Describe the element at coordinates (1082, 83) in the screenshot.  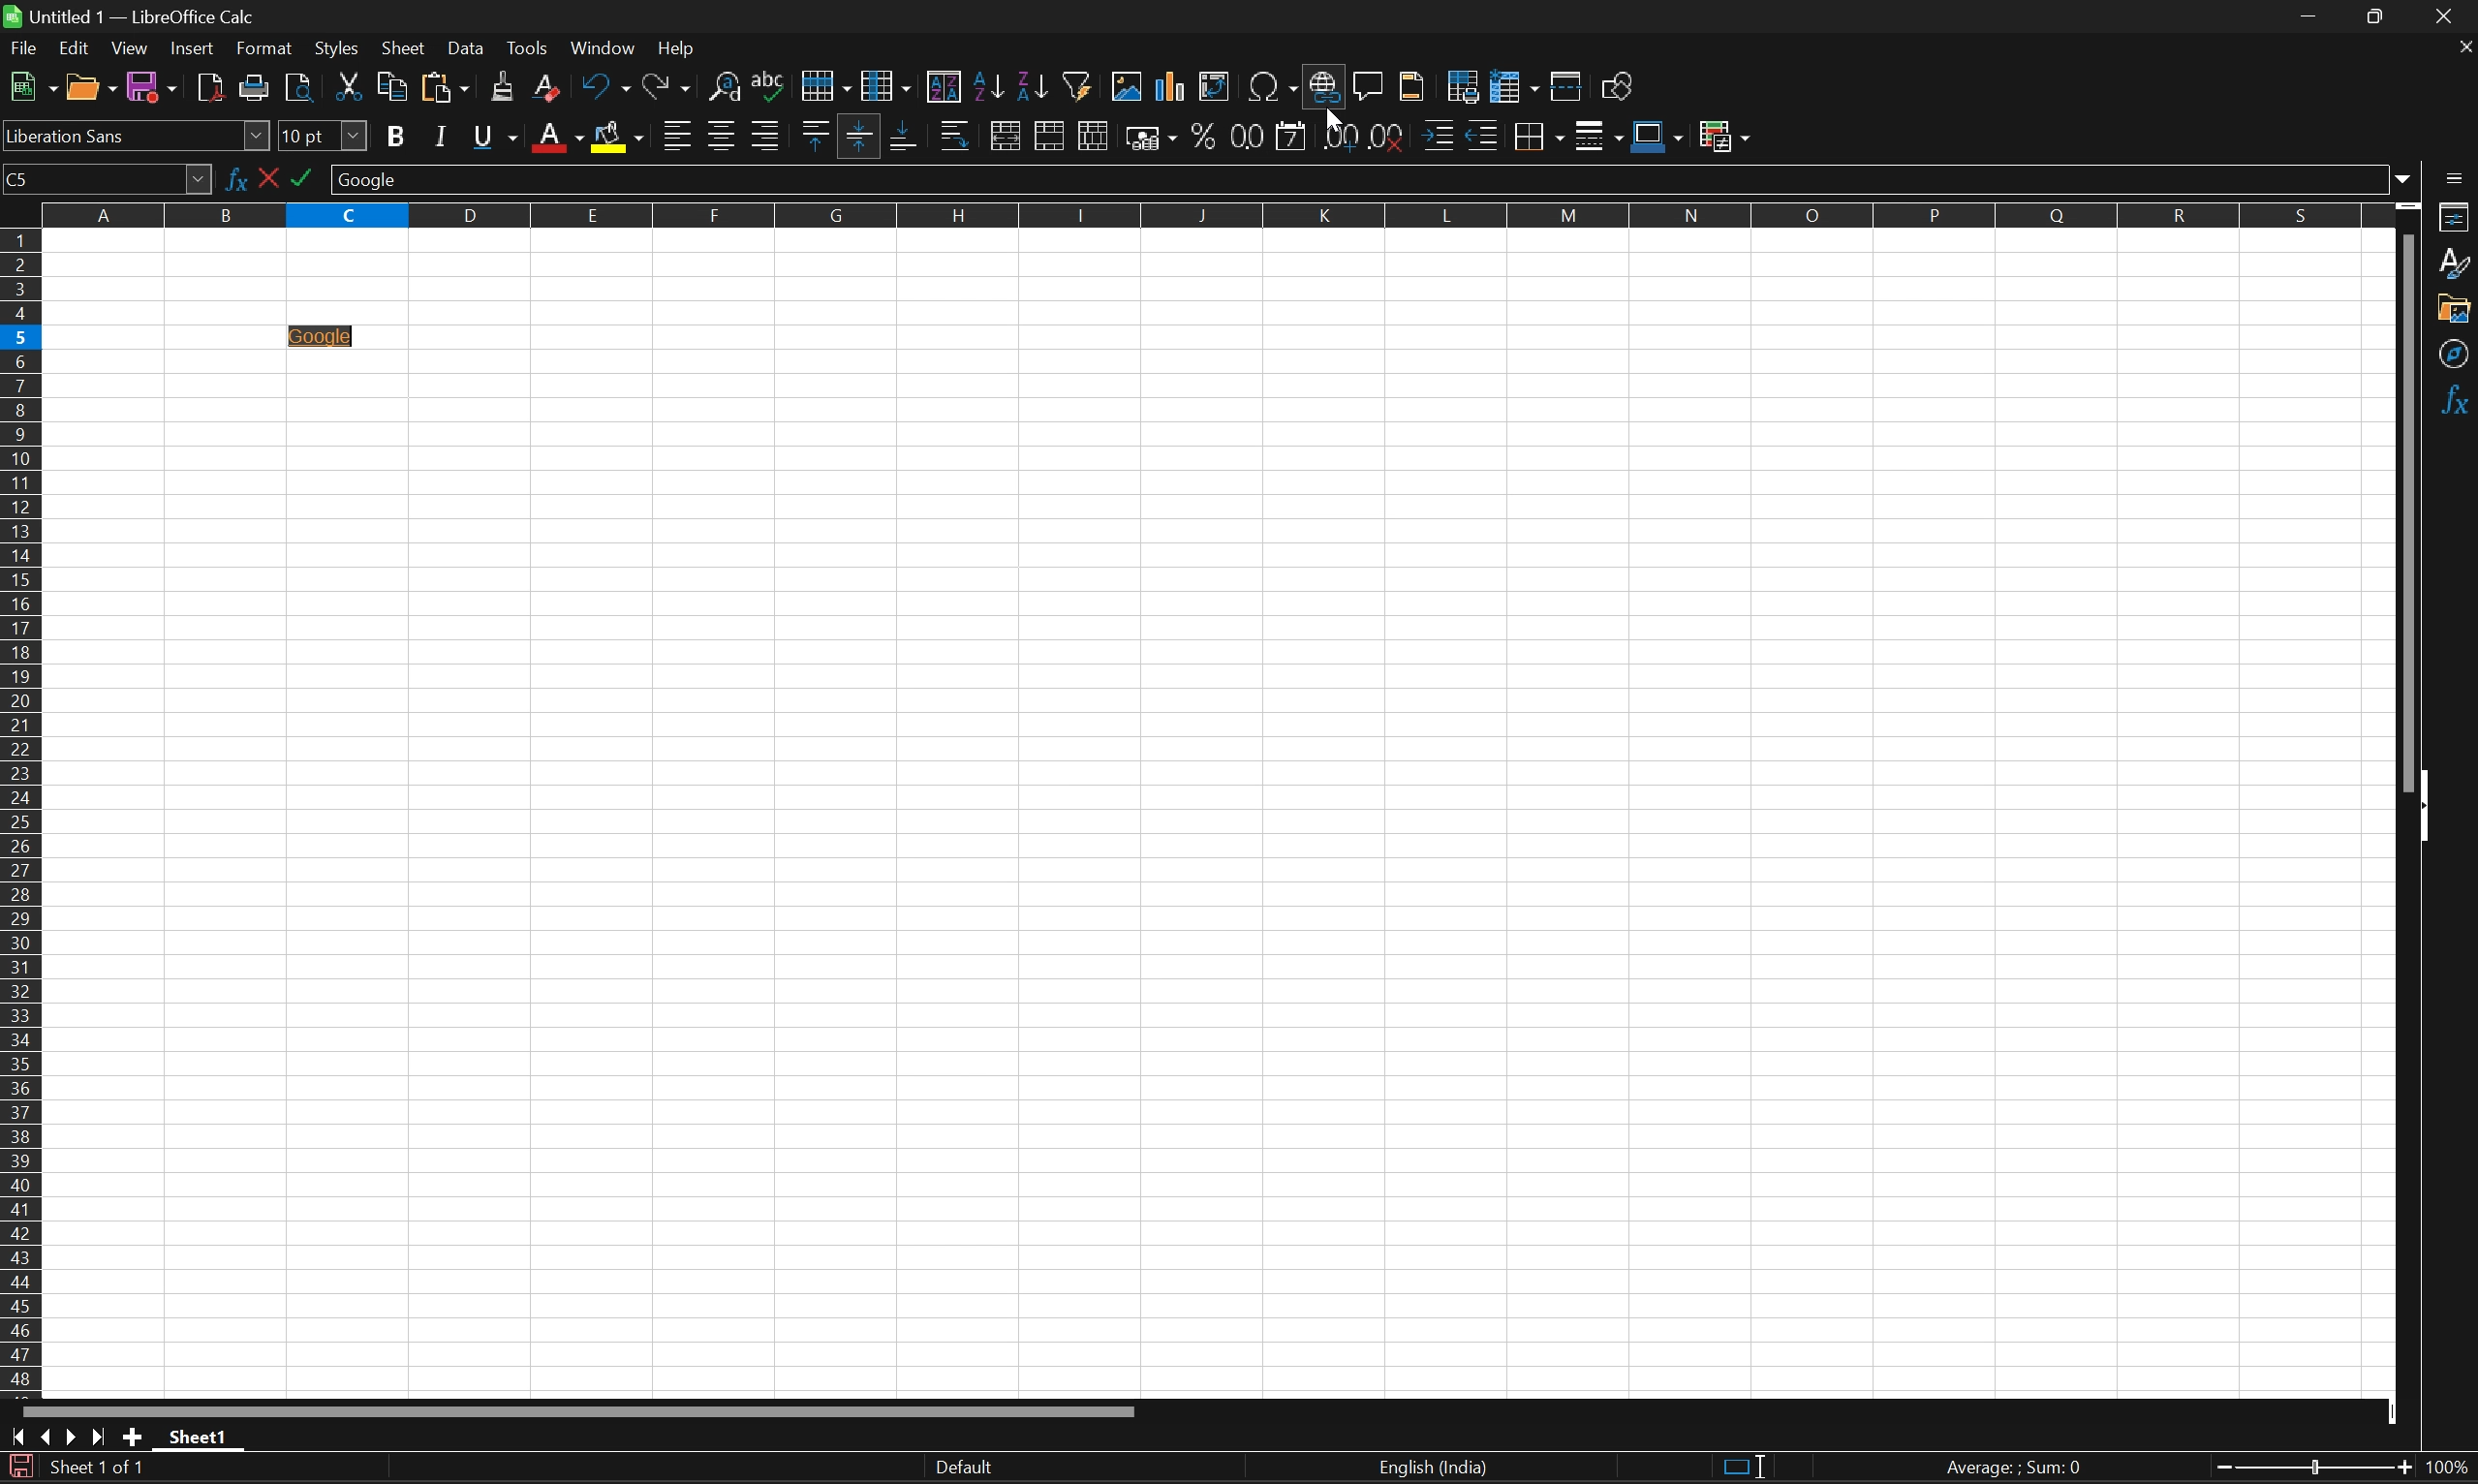
I see `Auto filter` at that location.